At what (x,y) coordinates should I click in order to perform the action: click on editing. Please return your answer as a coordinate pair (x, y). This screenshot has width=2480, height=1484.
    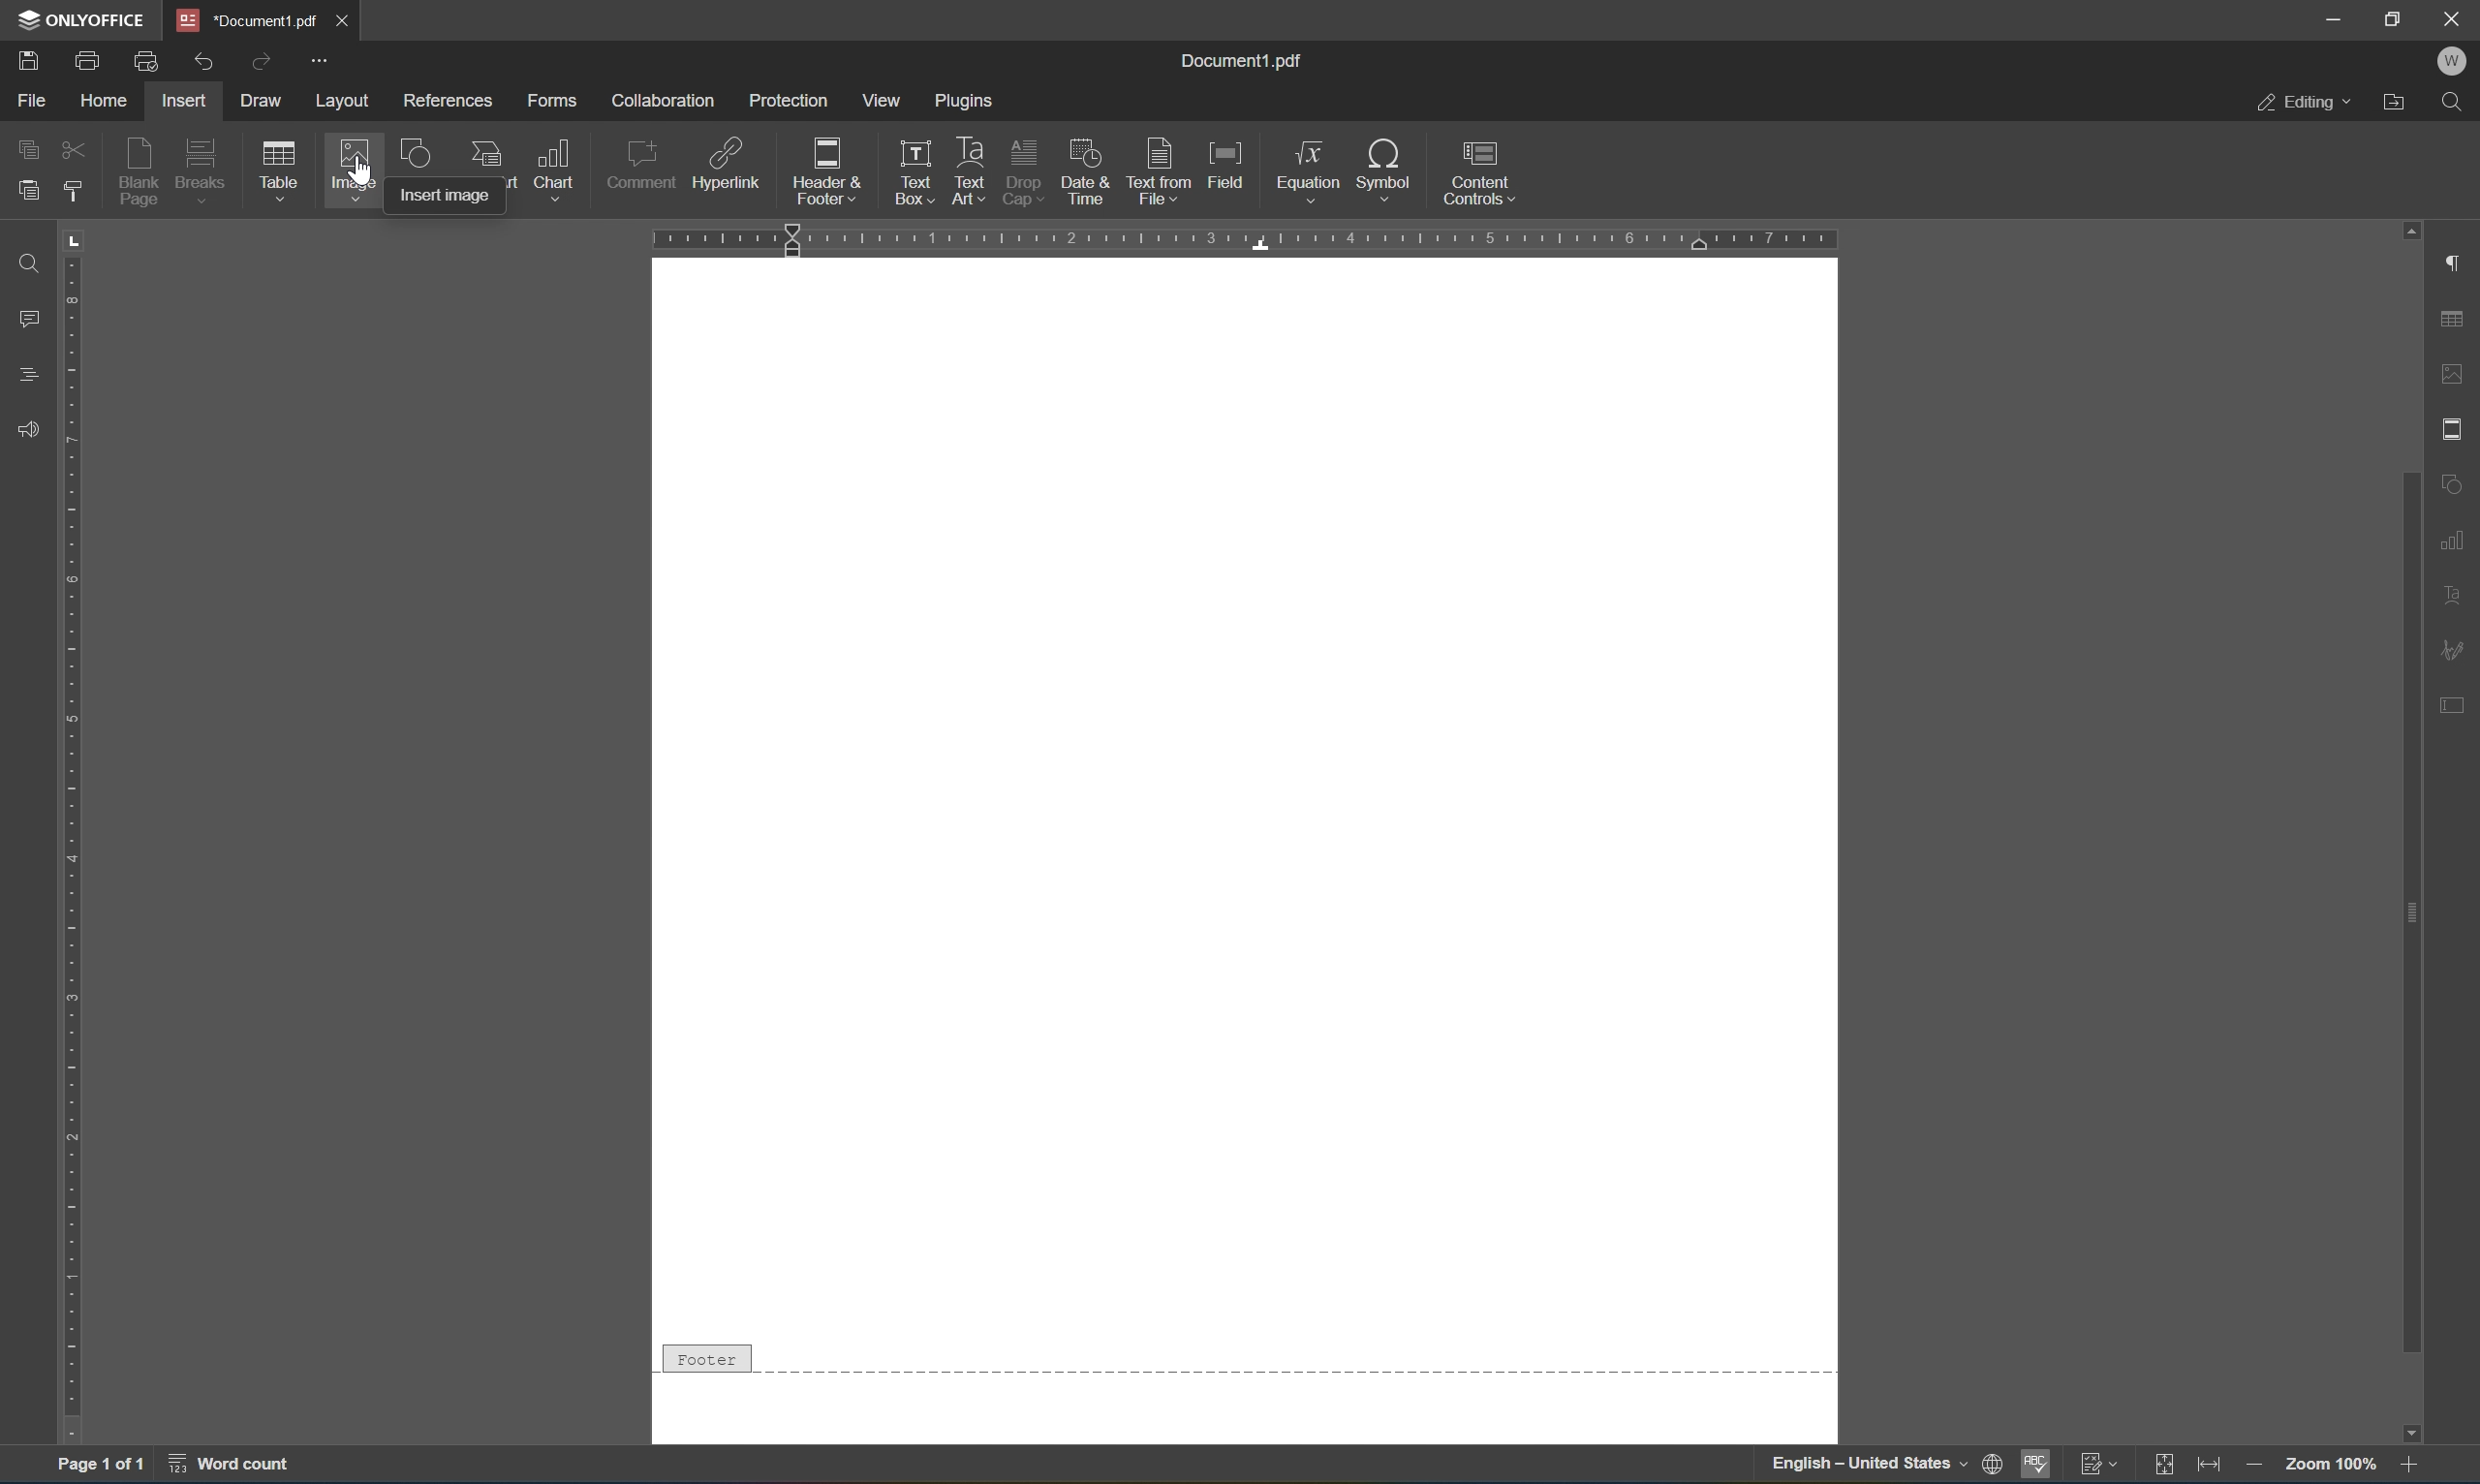
    Looking at the image, I should click on (2303, 100).